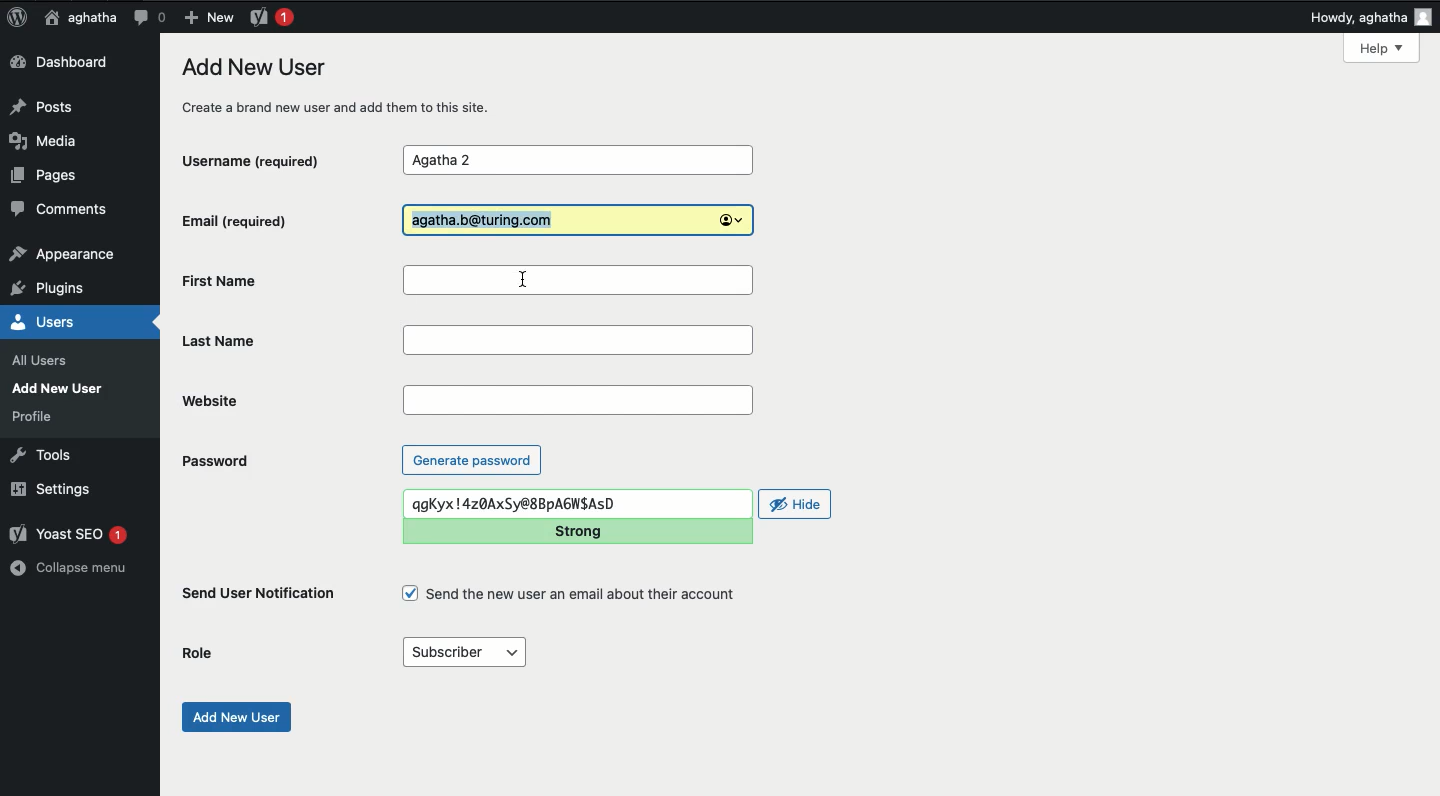  Describe the element at coordinates (572, 594) in the screenshot. I see `Send the new user an email about their account` at that location.